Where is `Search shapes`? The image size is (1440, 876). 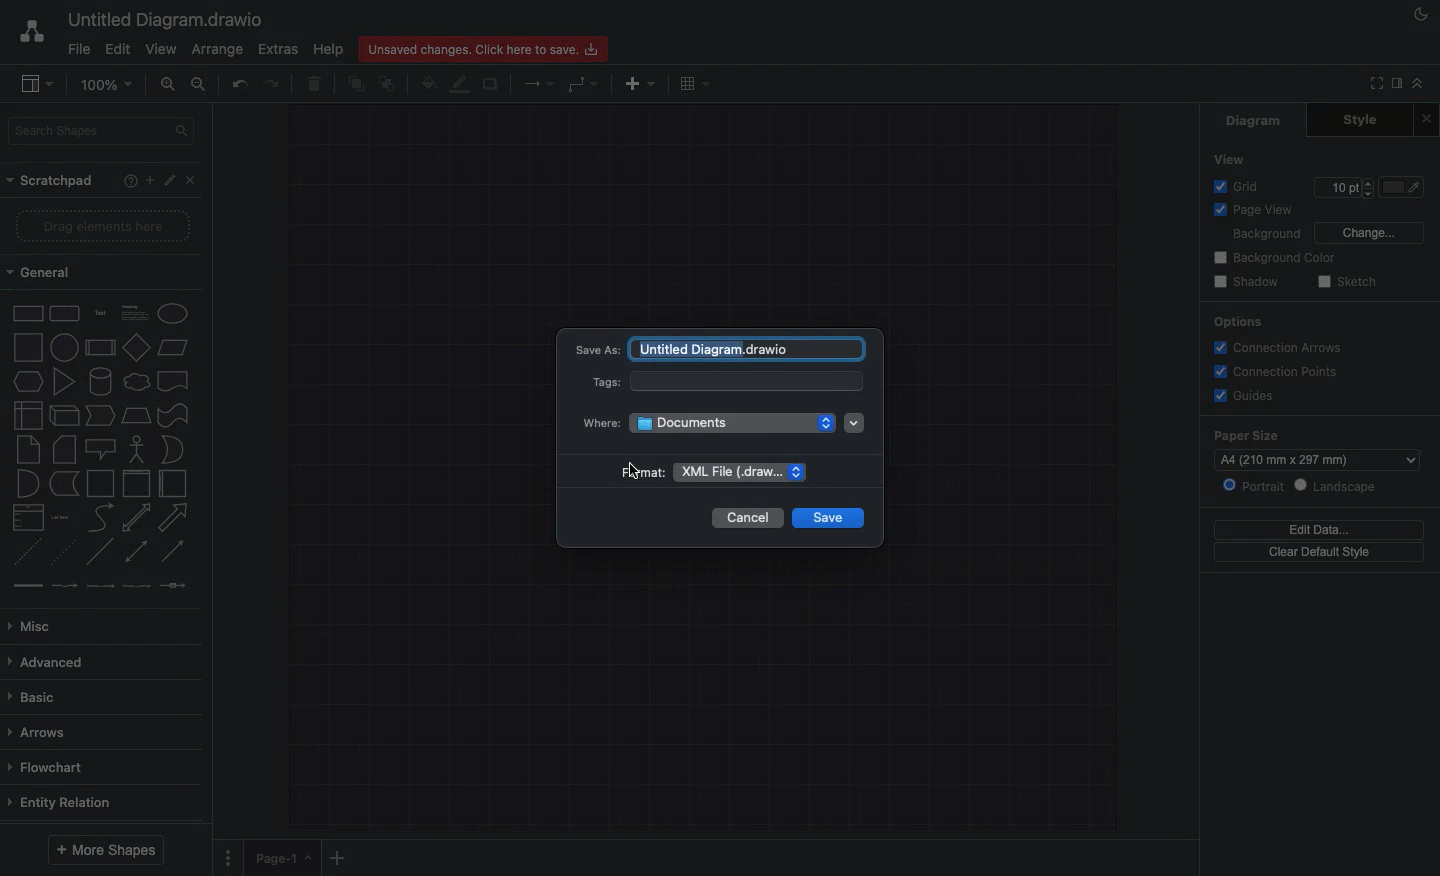 Search shapes is located at coordinates (98, 132).